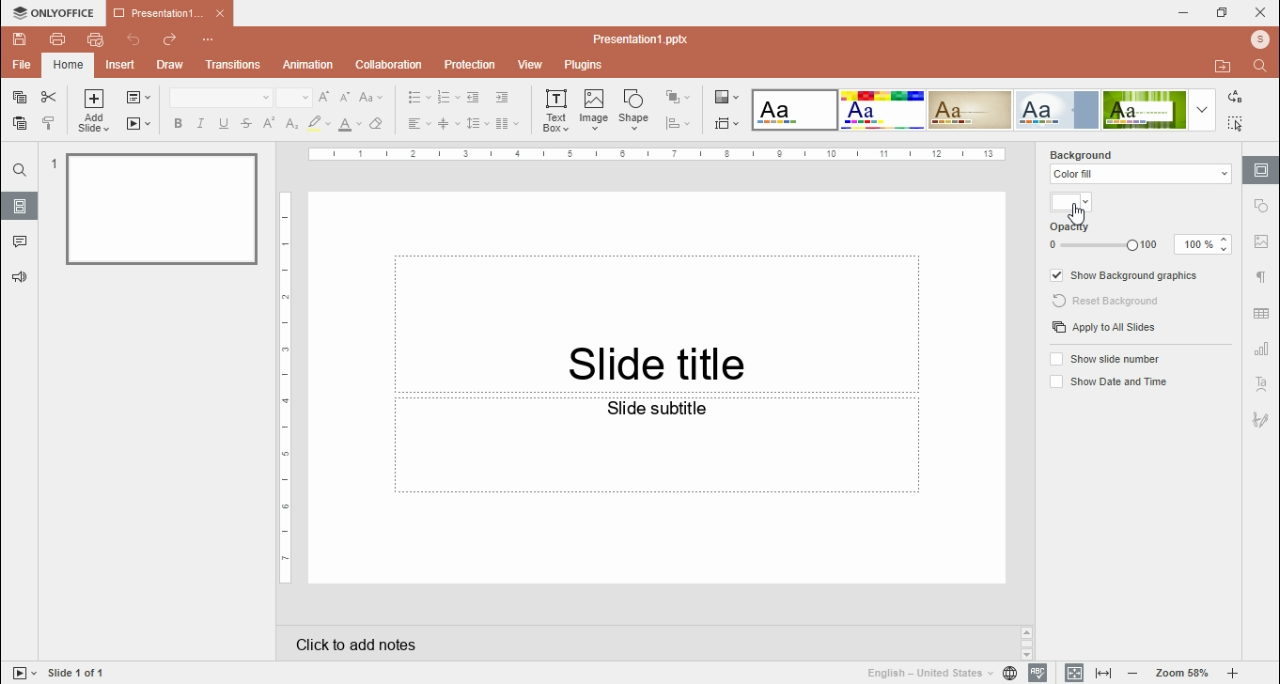  I want to click on shape settings, so click(1263, 206).